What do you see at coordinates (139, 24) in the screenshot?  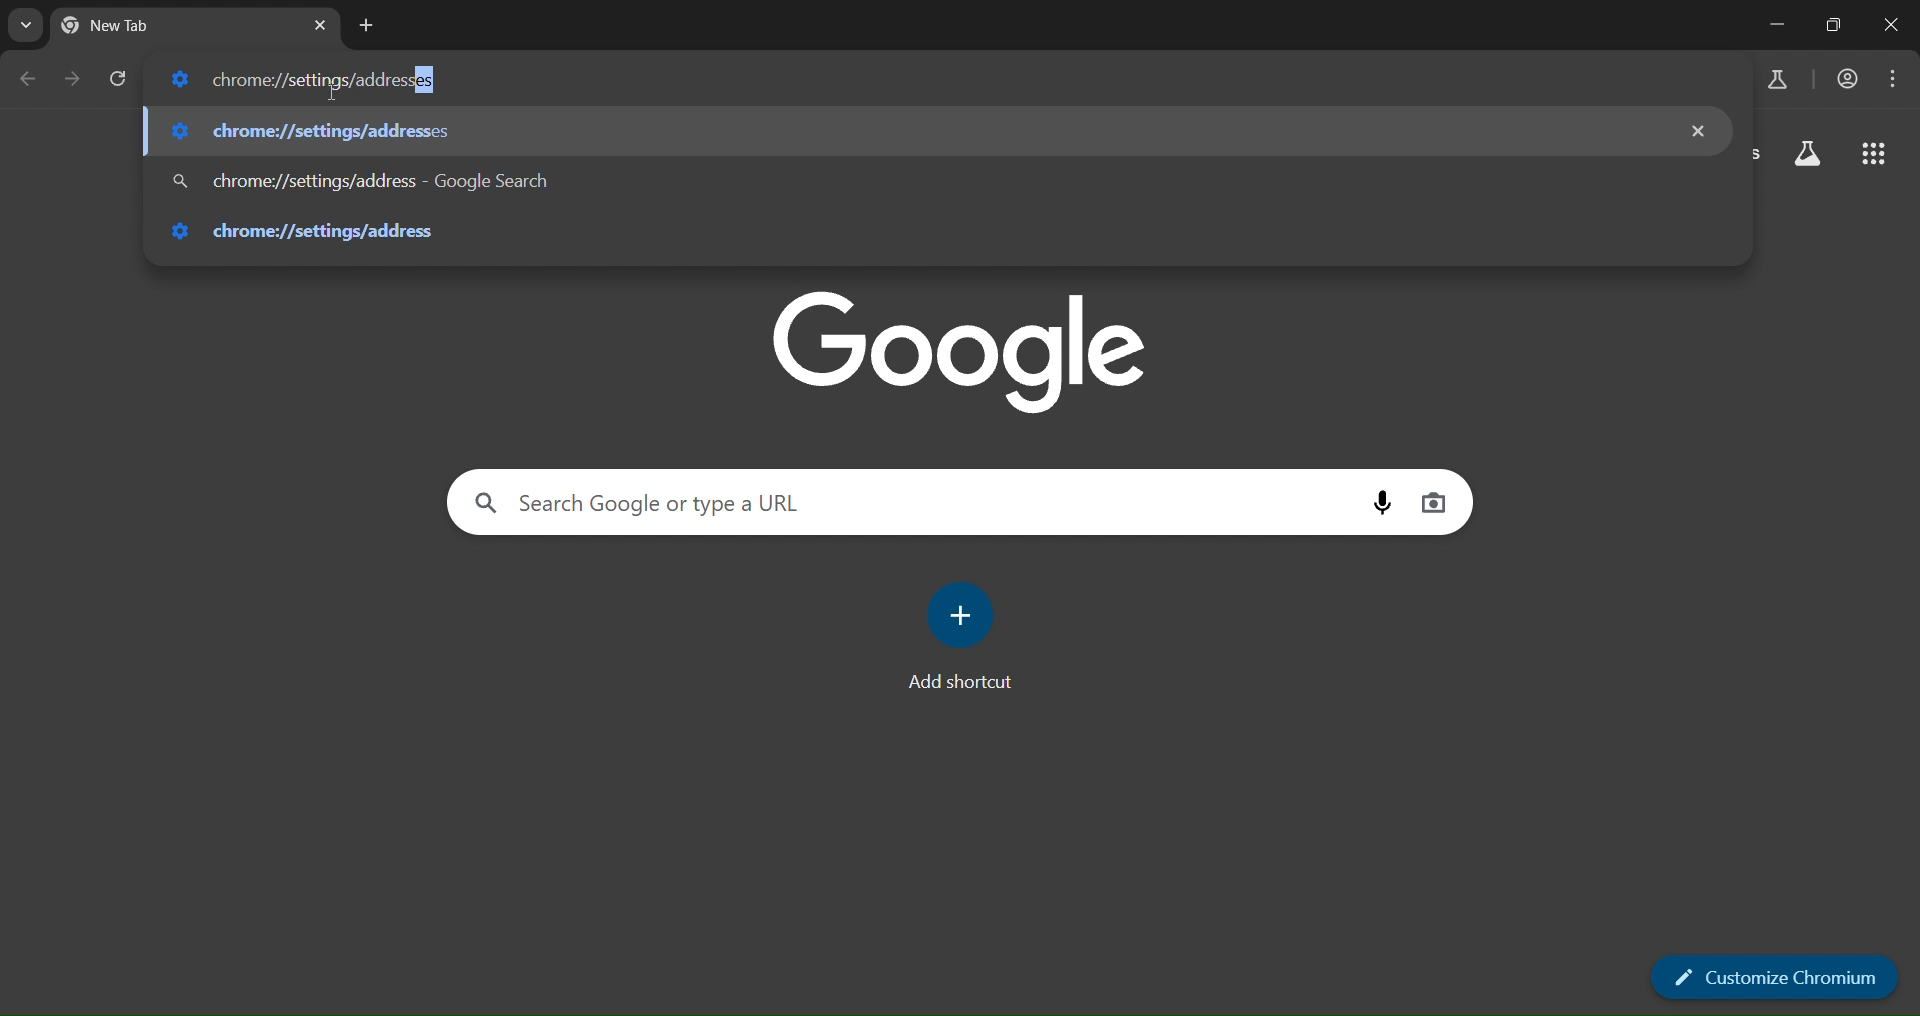 I see `current page` at bounding box center [139, 24].